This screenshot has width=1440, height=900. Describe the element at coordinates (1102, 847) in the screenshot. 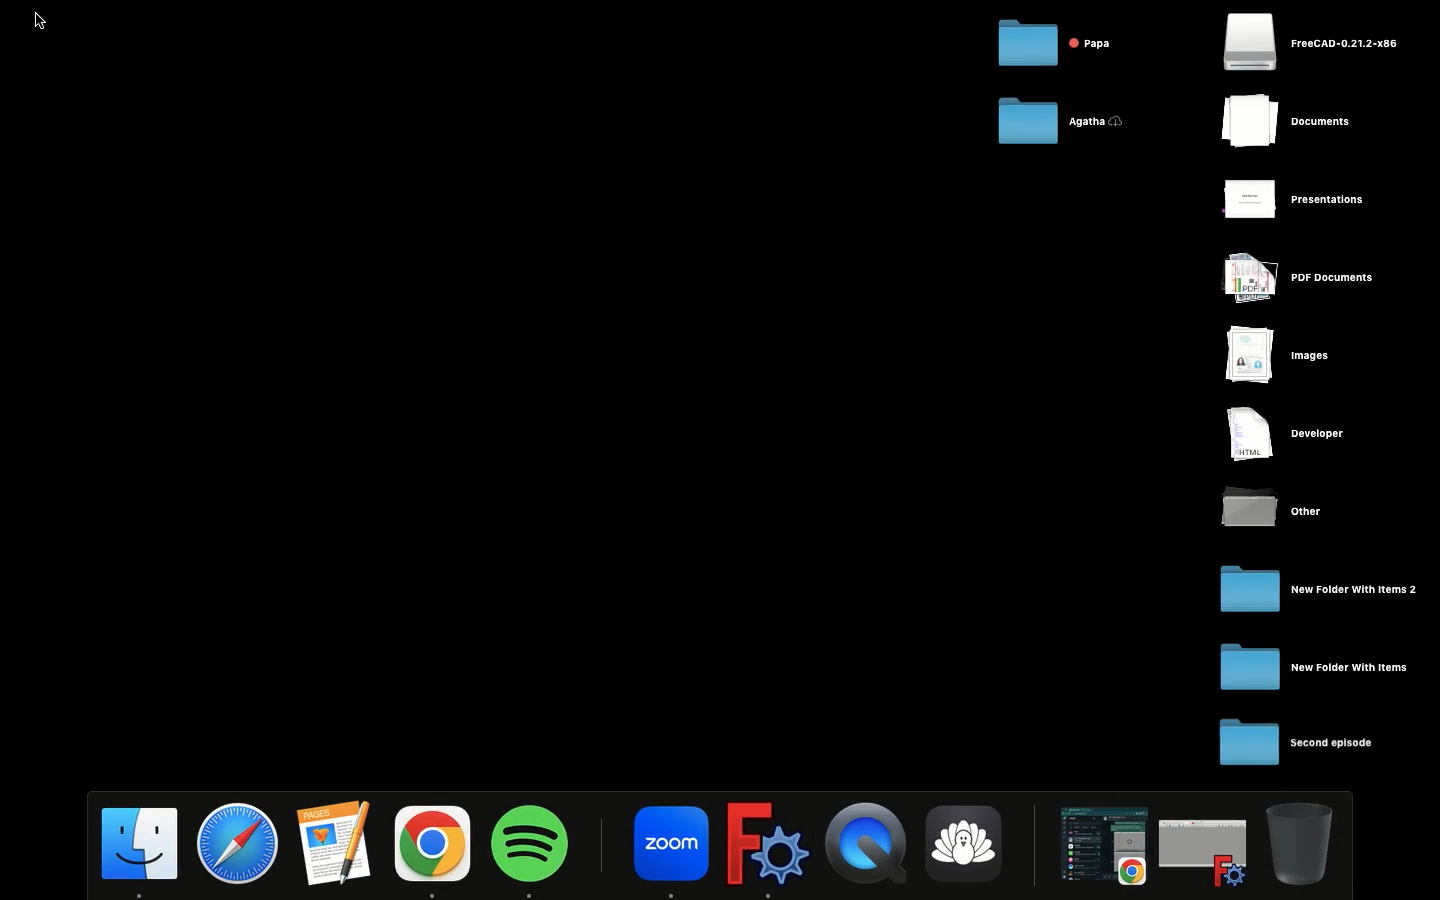

I see `Minimized the application` at that location.